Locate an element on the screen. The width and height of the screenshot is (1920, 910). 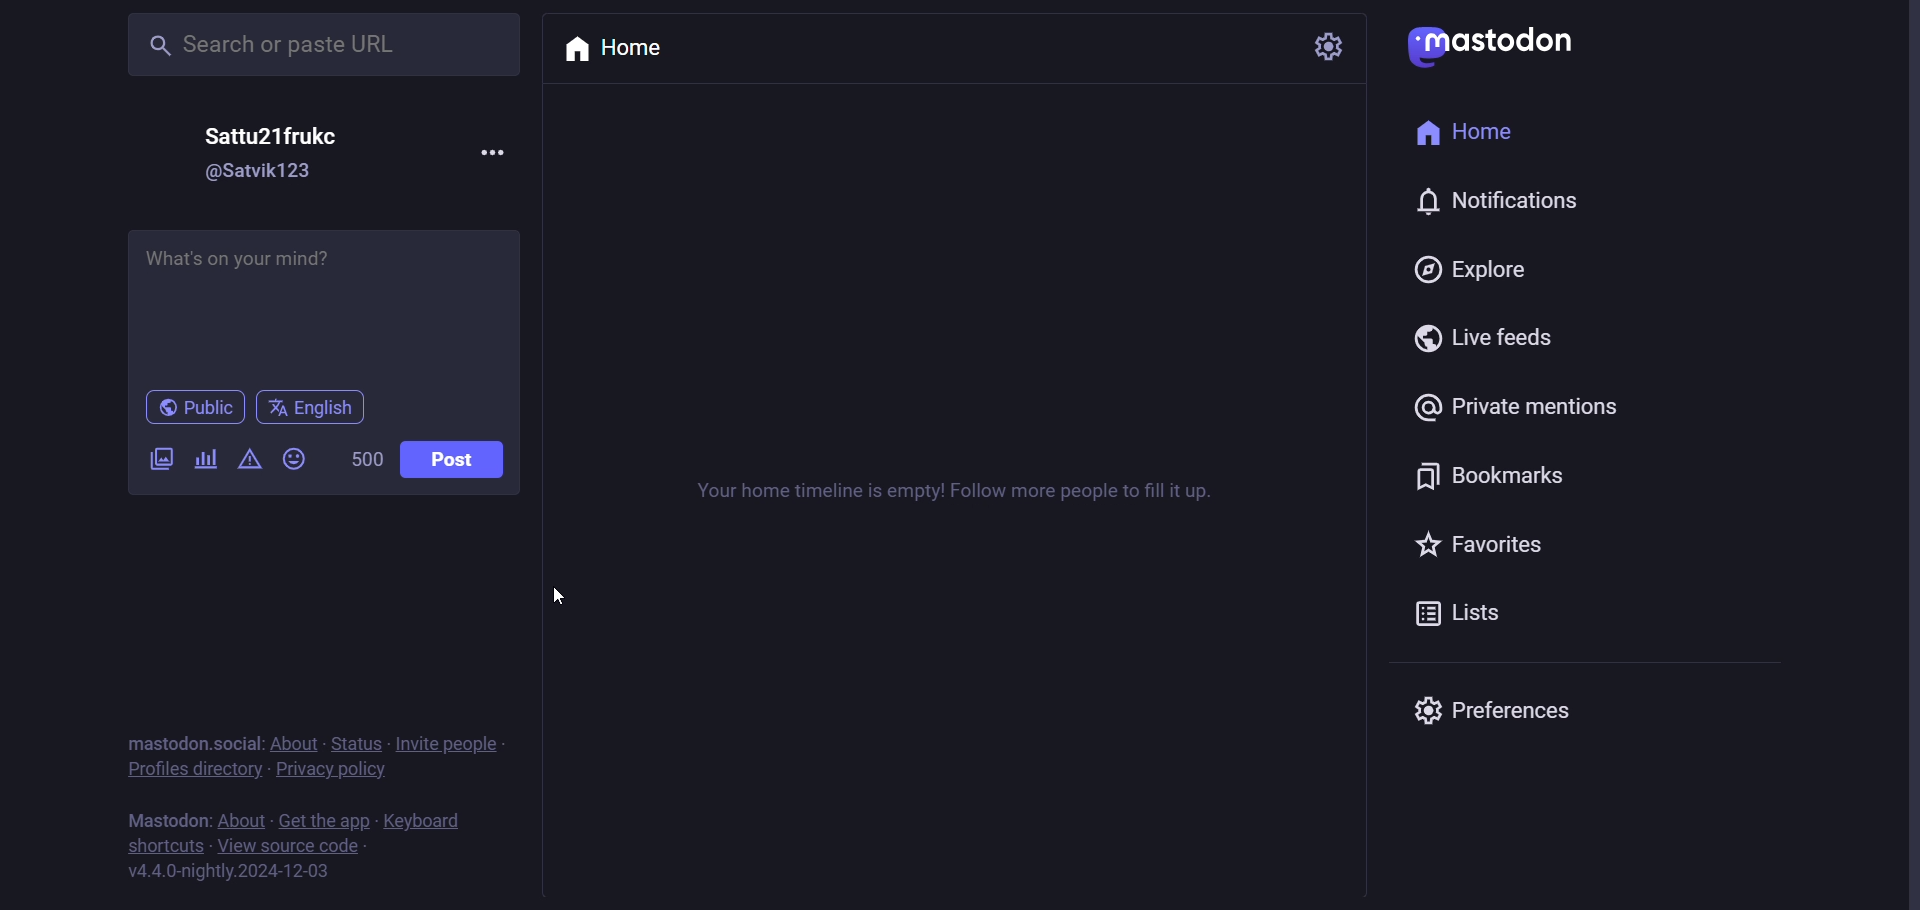
status is located at coordinates (356, 745).